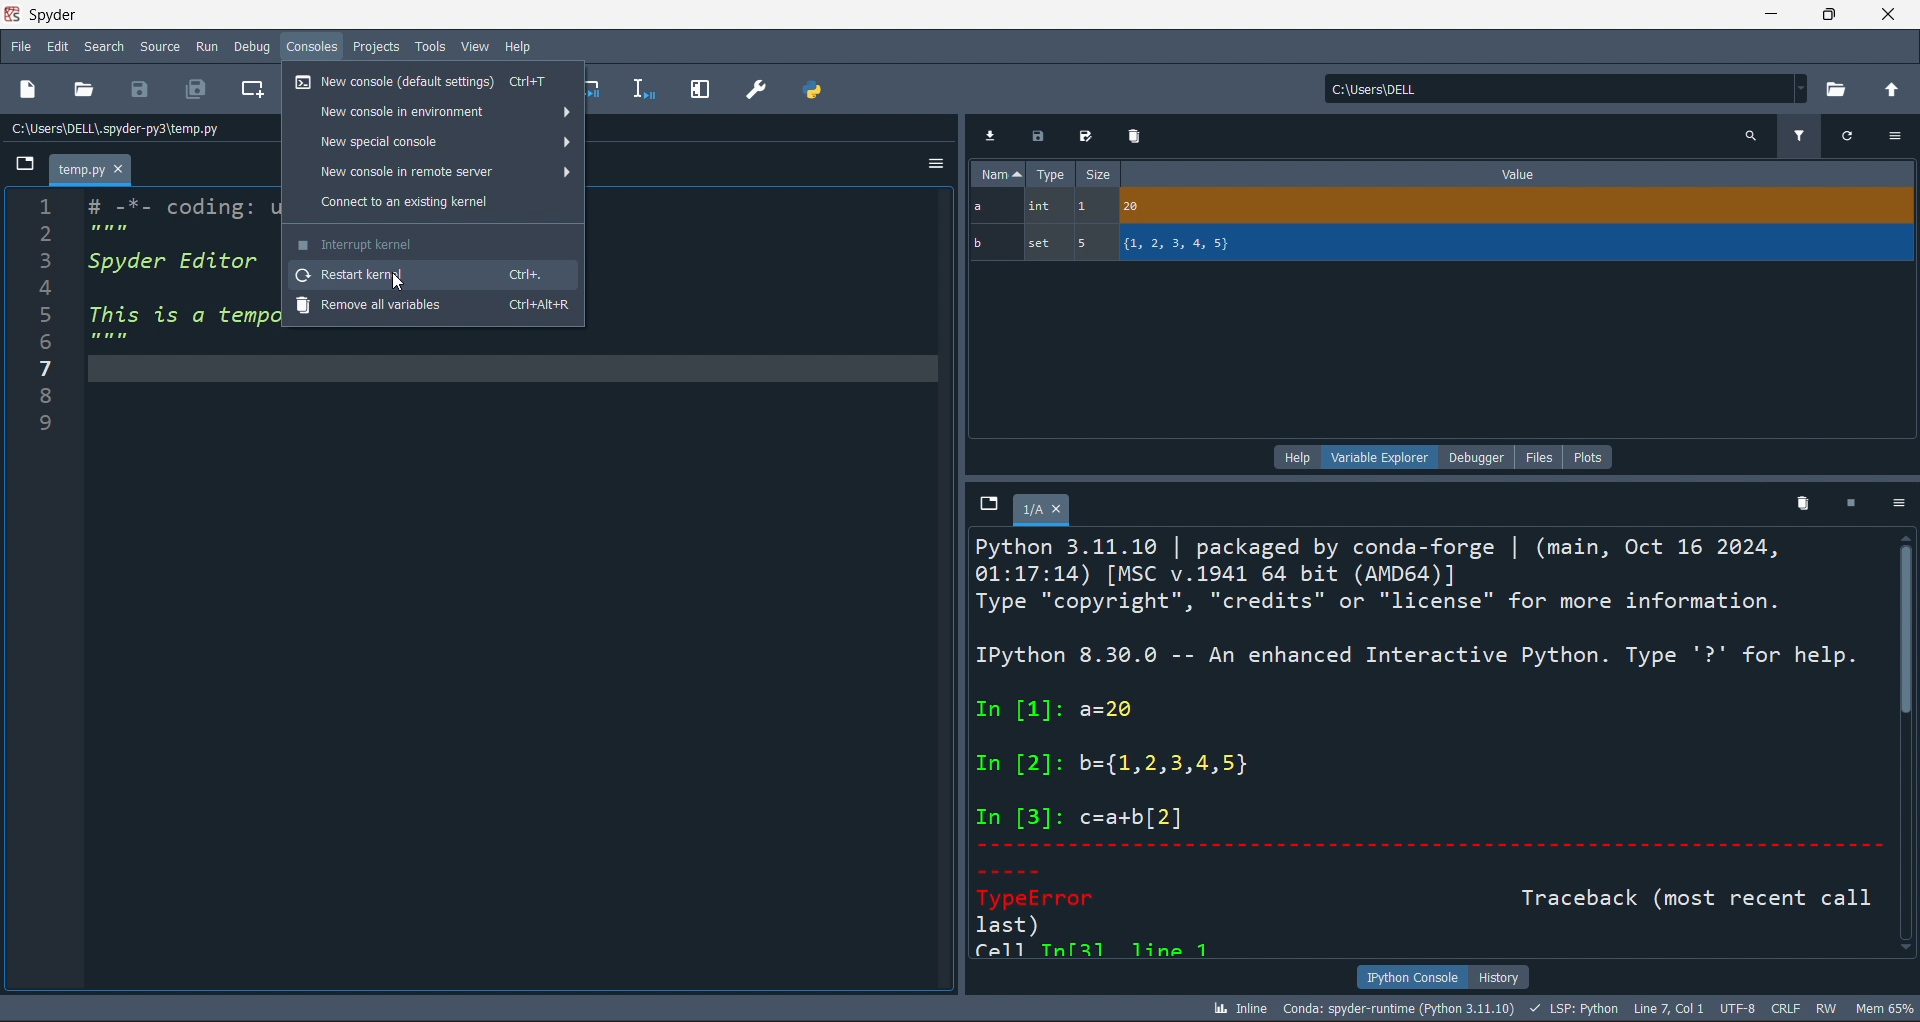 This screenshot has height=1022, width=1920. What do you see at coordinates (1738, 1009) in the screenshot?
I see `UTF-8` at bounding box center [1738, 1009].